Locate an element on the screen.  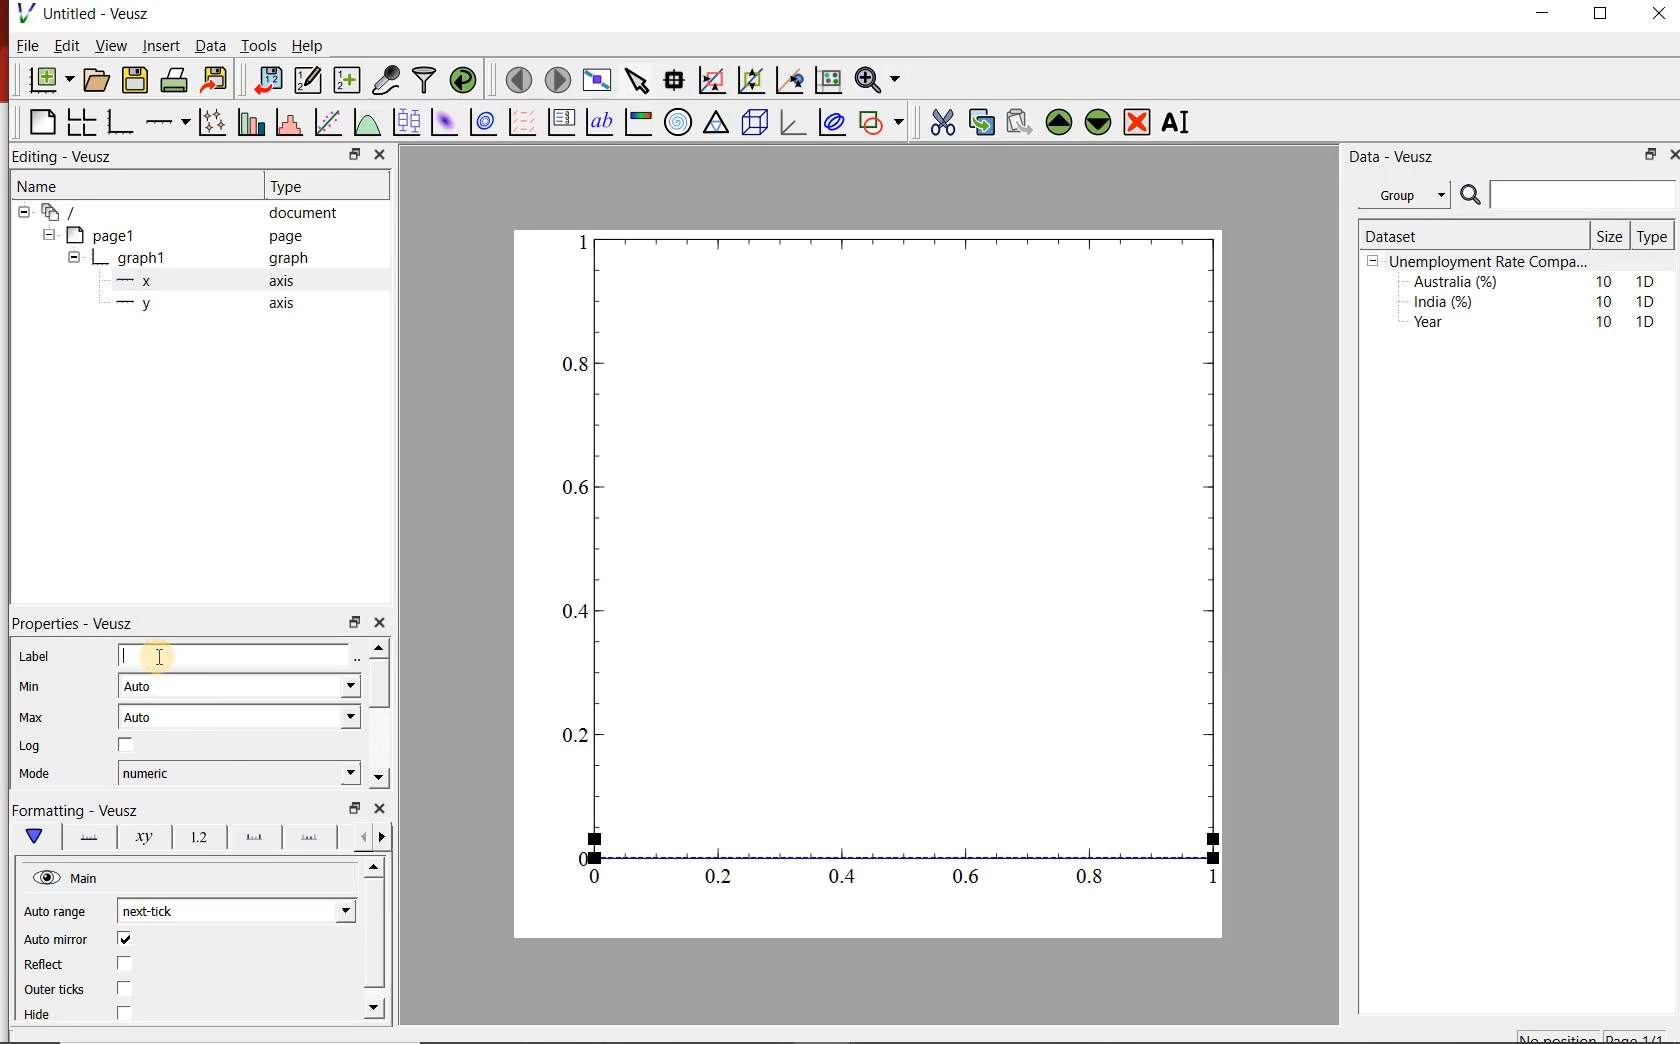
copy the widgets is located at coordinates (980, 122).